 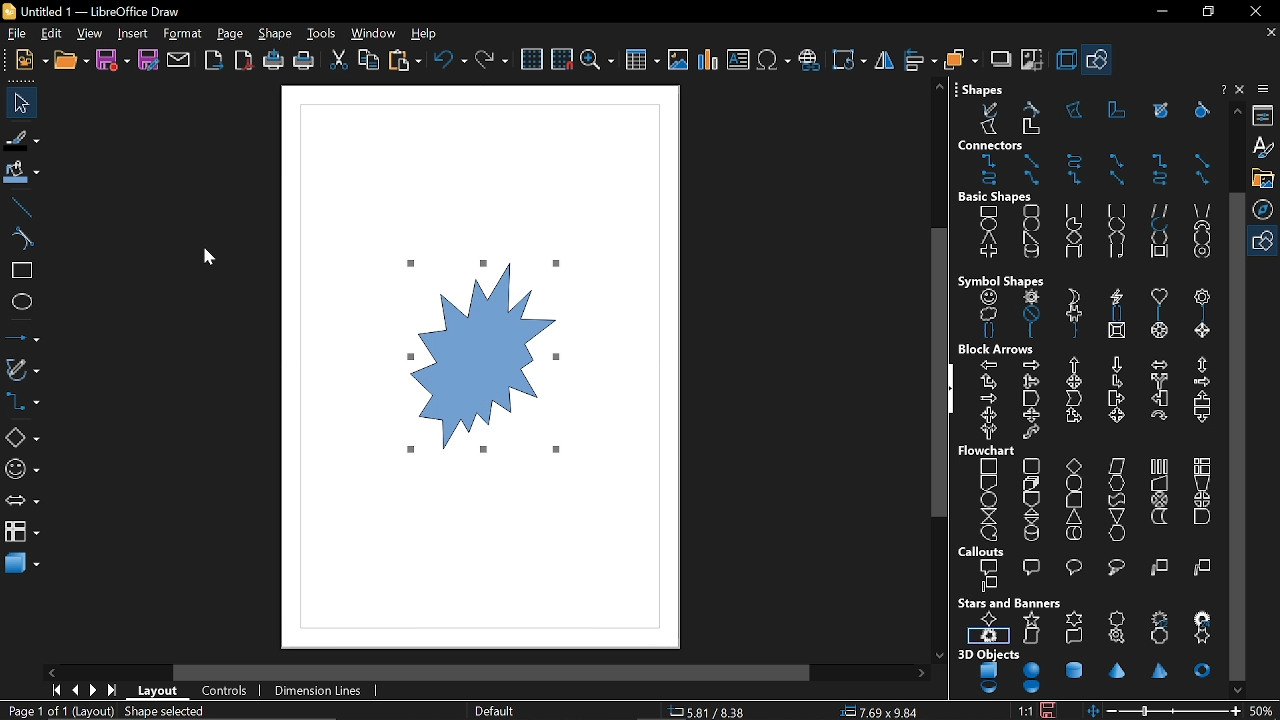 I want to click on 3d objects, so click(x=1086, y=673).